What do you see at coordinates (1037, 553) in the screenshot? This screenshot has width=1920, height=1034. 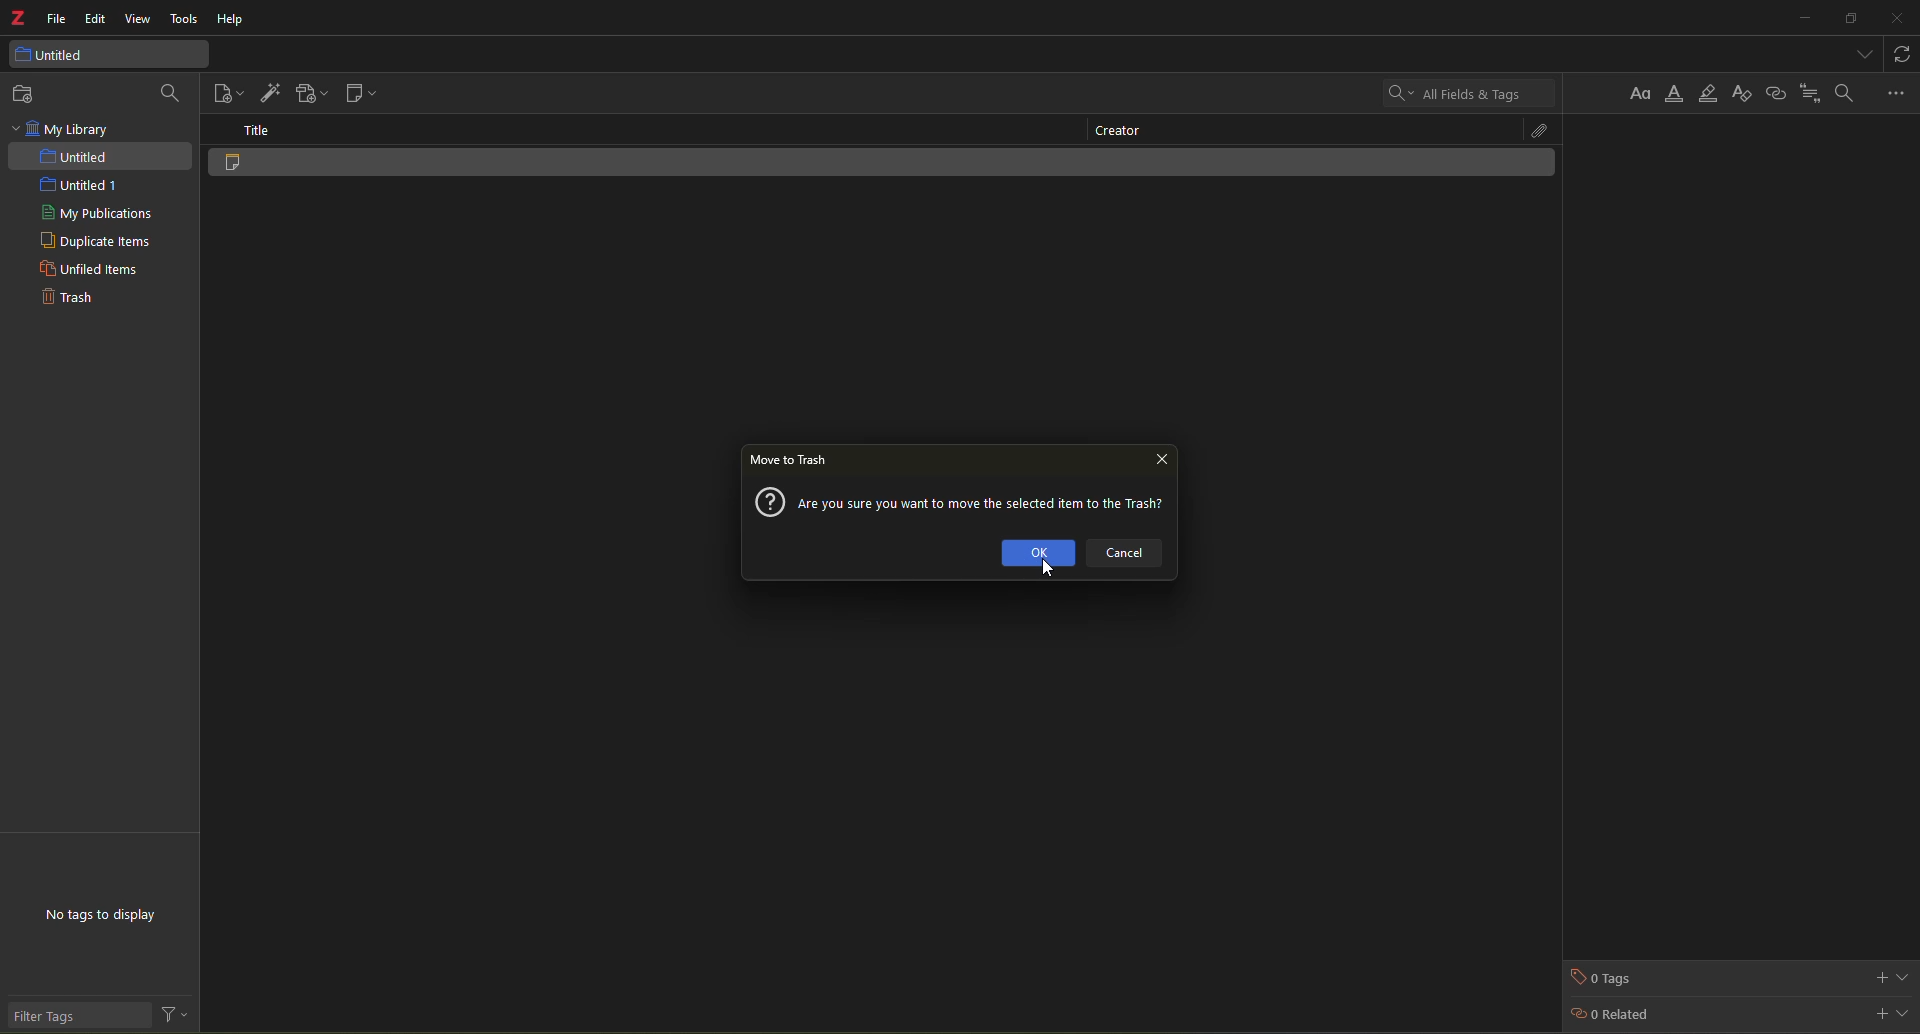 I see `ok` at bounding box center [1037, 553].